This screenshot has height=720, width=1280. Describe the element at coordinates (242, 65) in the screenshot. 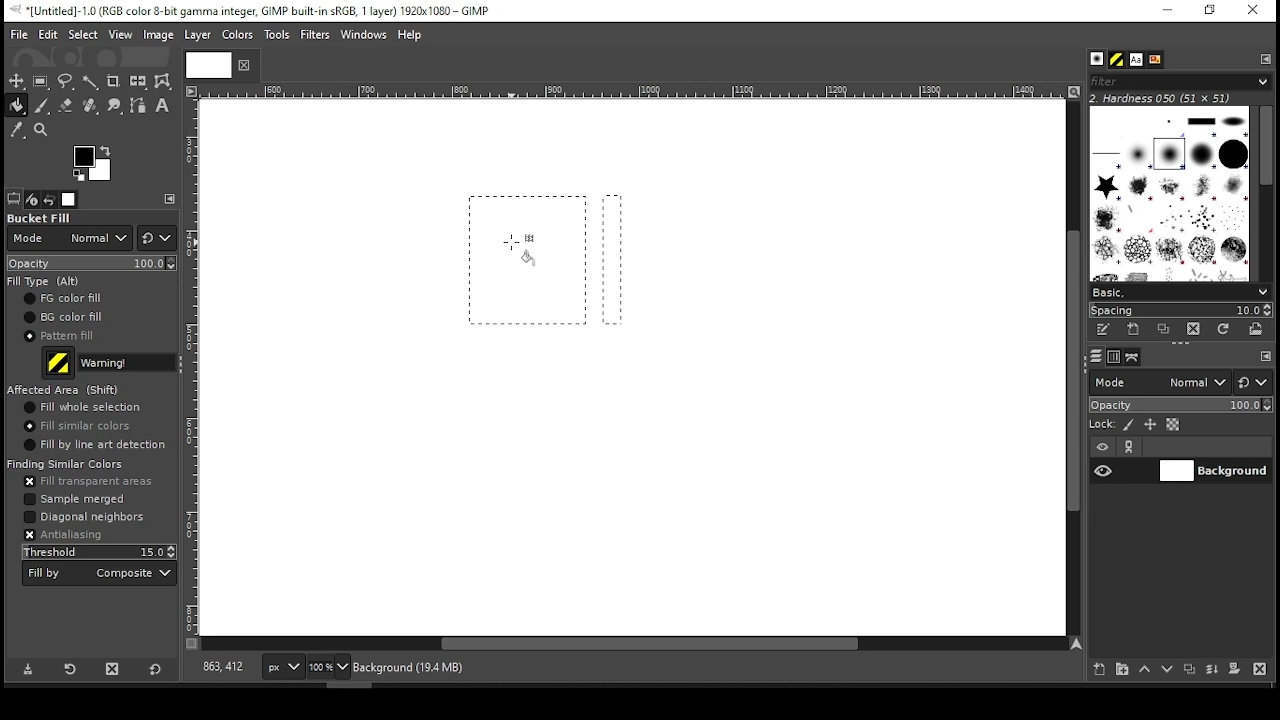

I see `close` at that location.